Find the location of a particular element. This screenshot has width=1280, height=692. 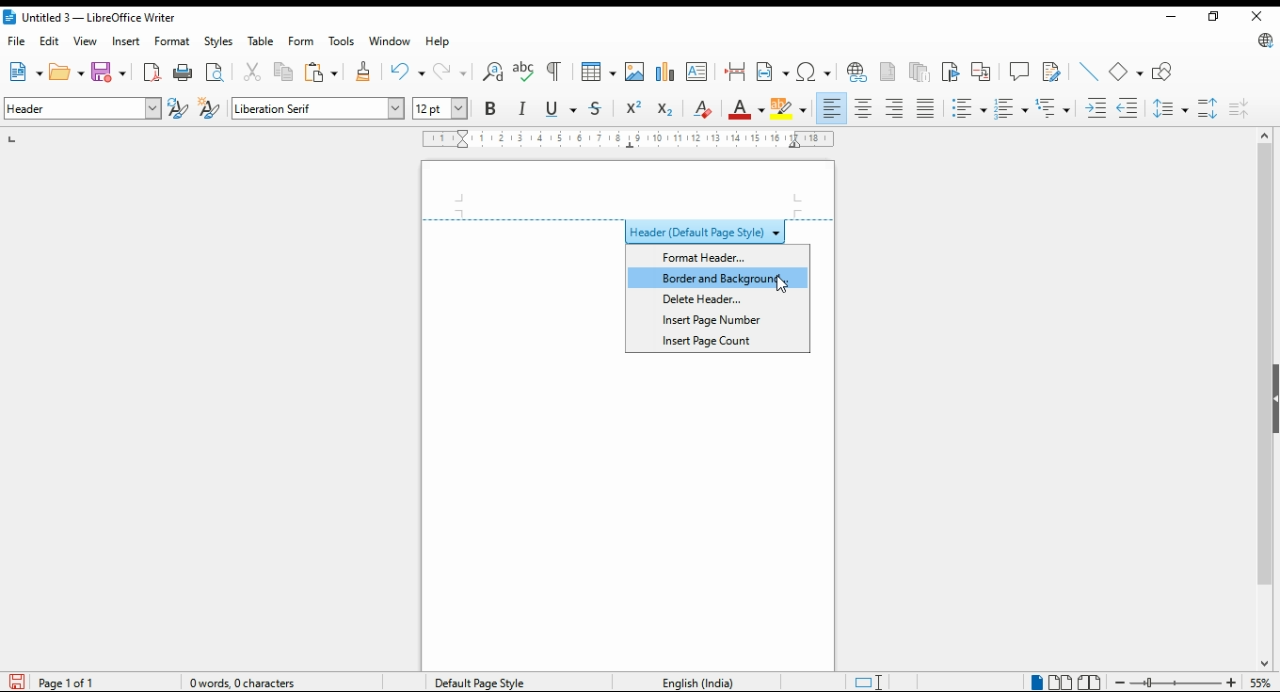

remove direct formatting is located at coordinates (702, 108).